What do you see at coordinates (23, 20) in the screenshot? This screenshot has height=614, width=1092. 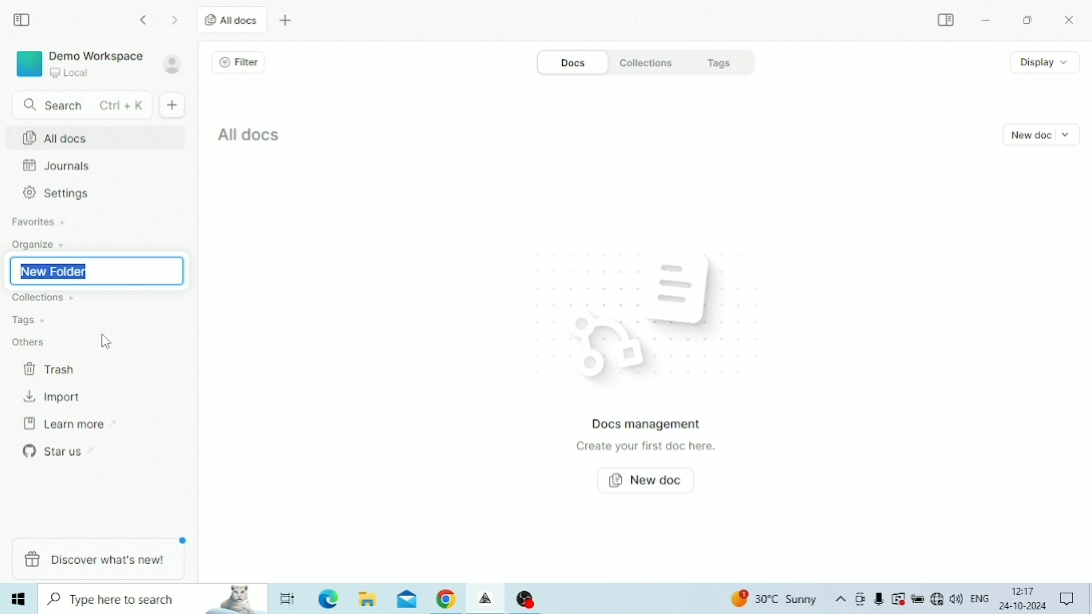 I see `Collapse sidebar` at bounding box center [23, 20].